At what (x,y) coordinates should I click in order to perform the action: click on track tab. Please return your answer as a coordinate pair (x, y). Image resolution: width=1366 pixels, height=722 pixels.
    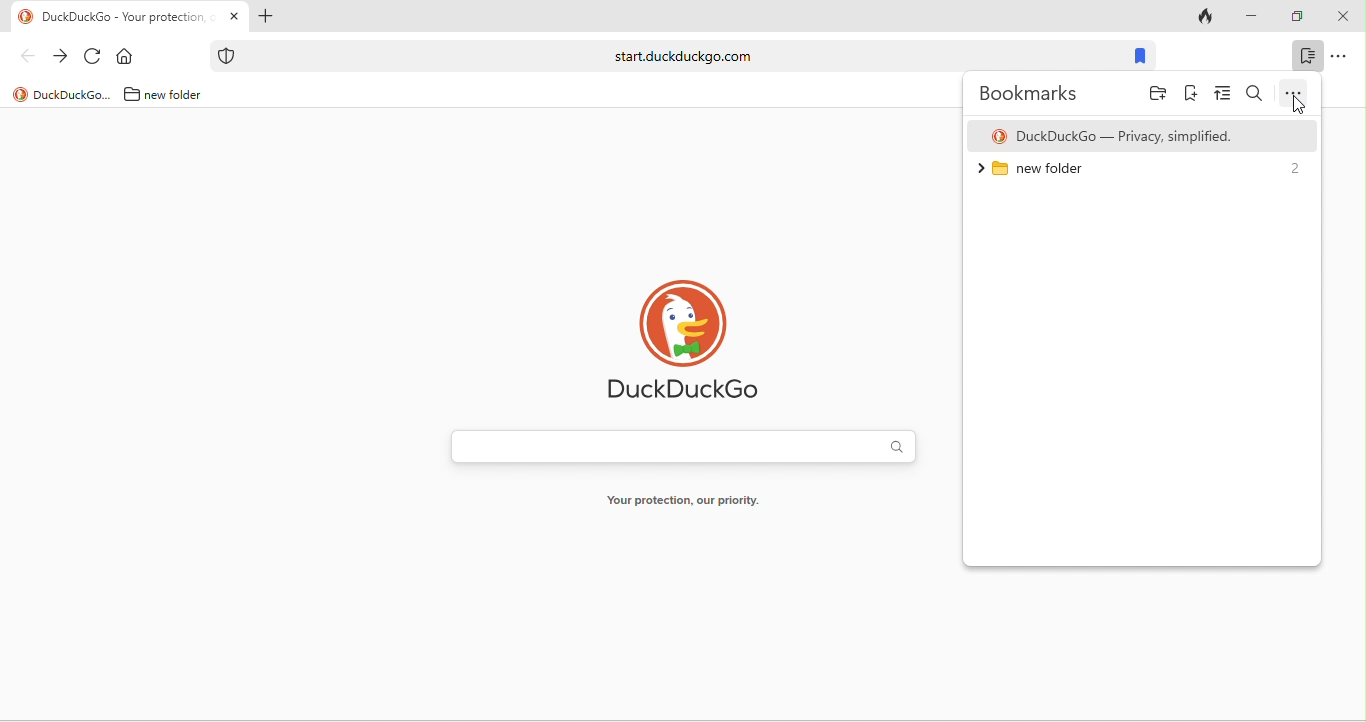
    Looking at the image, I should click on (1208, 18).